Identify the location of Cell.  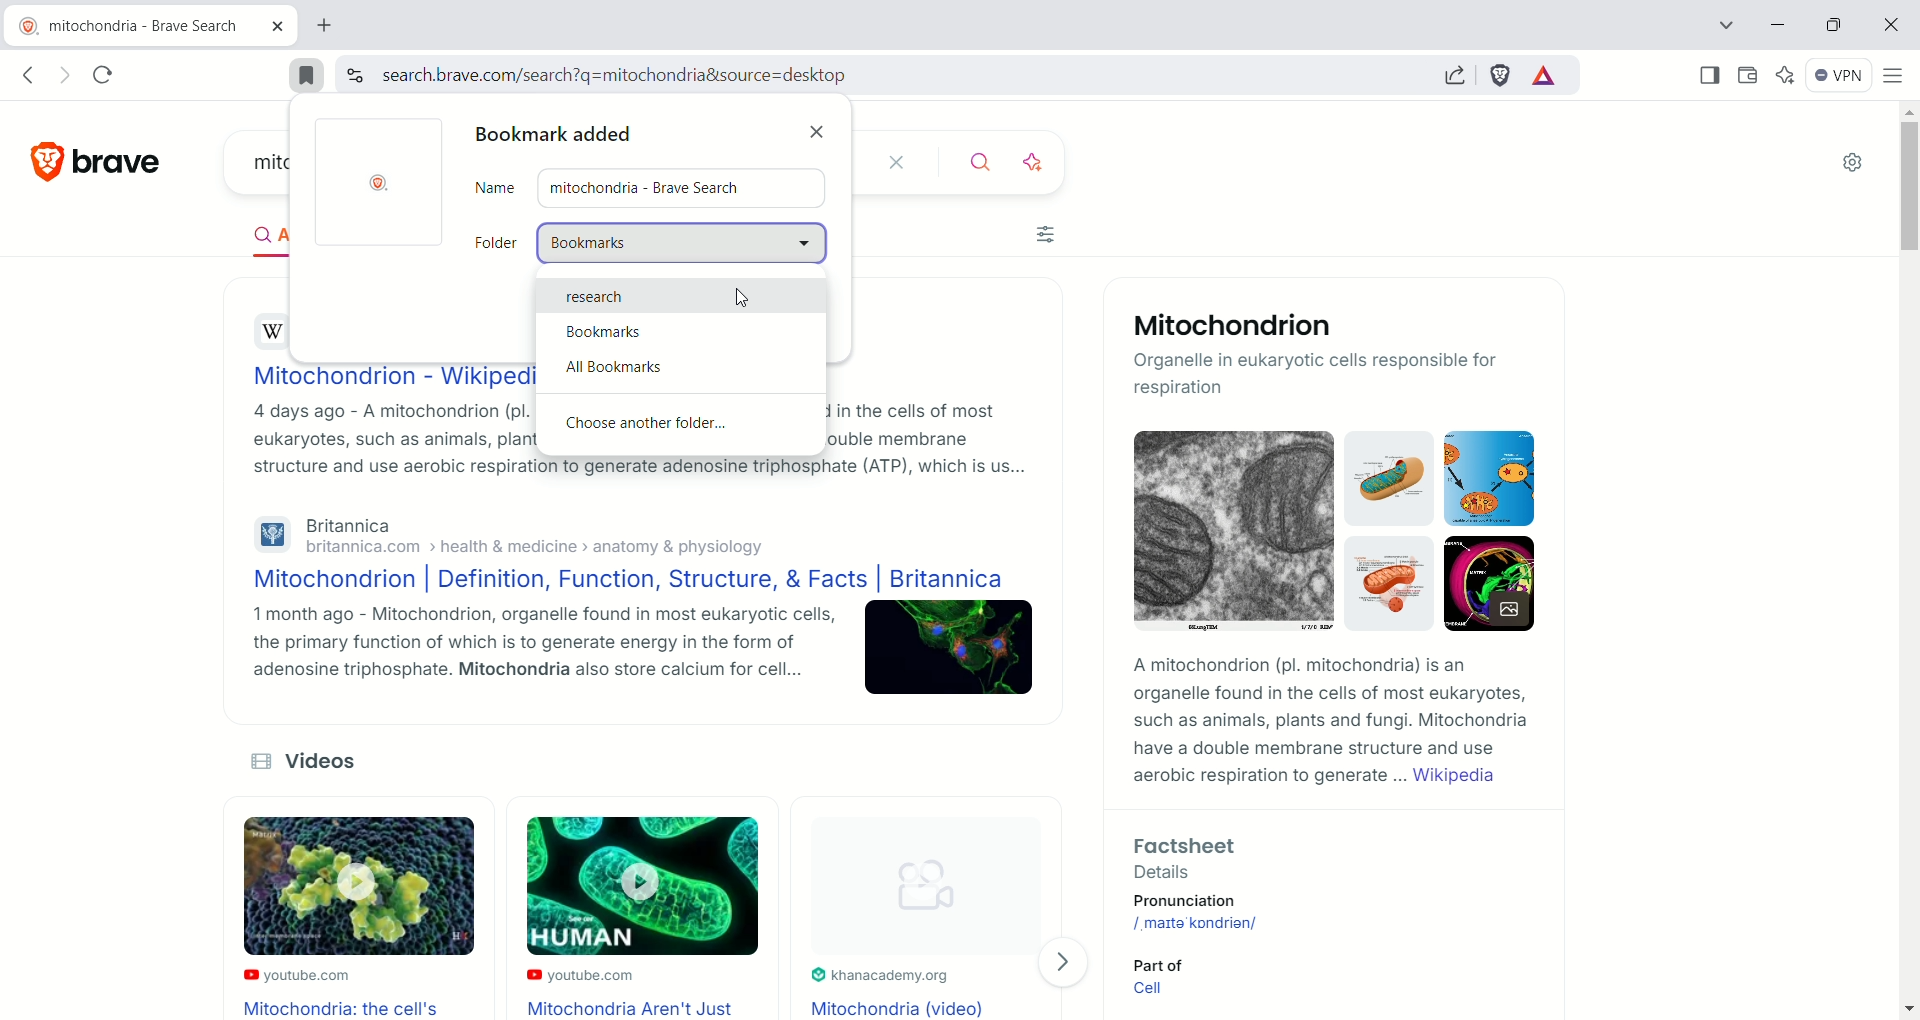
(1154, 992).